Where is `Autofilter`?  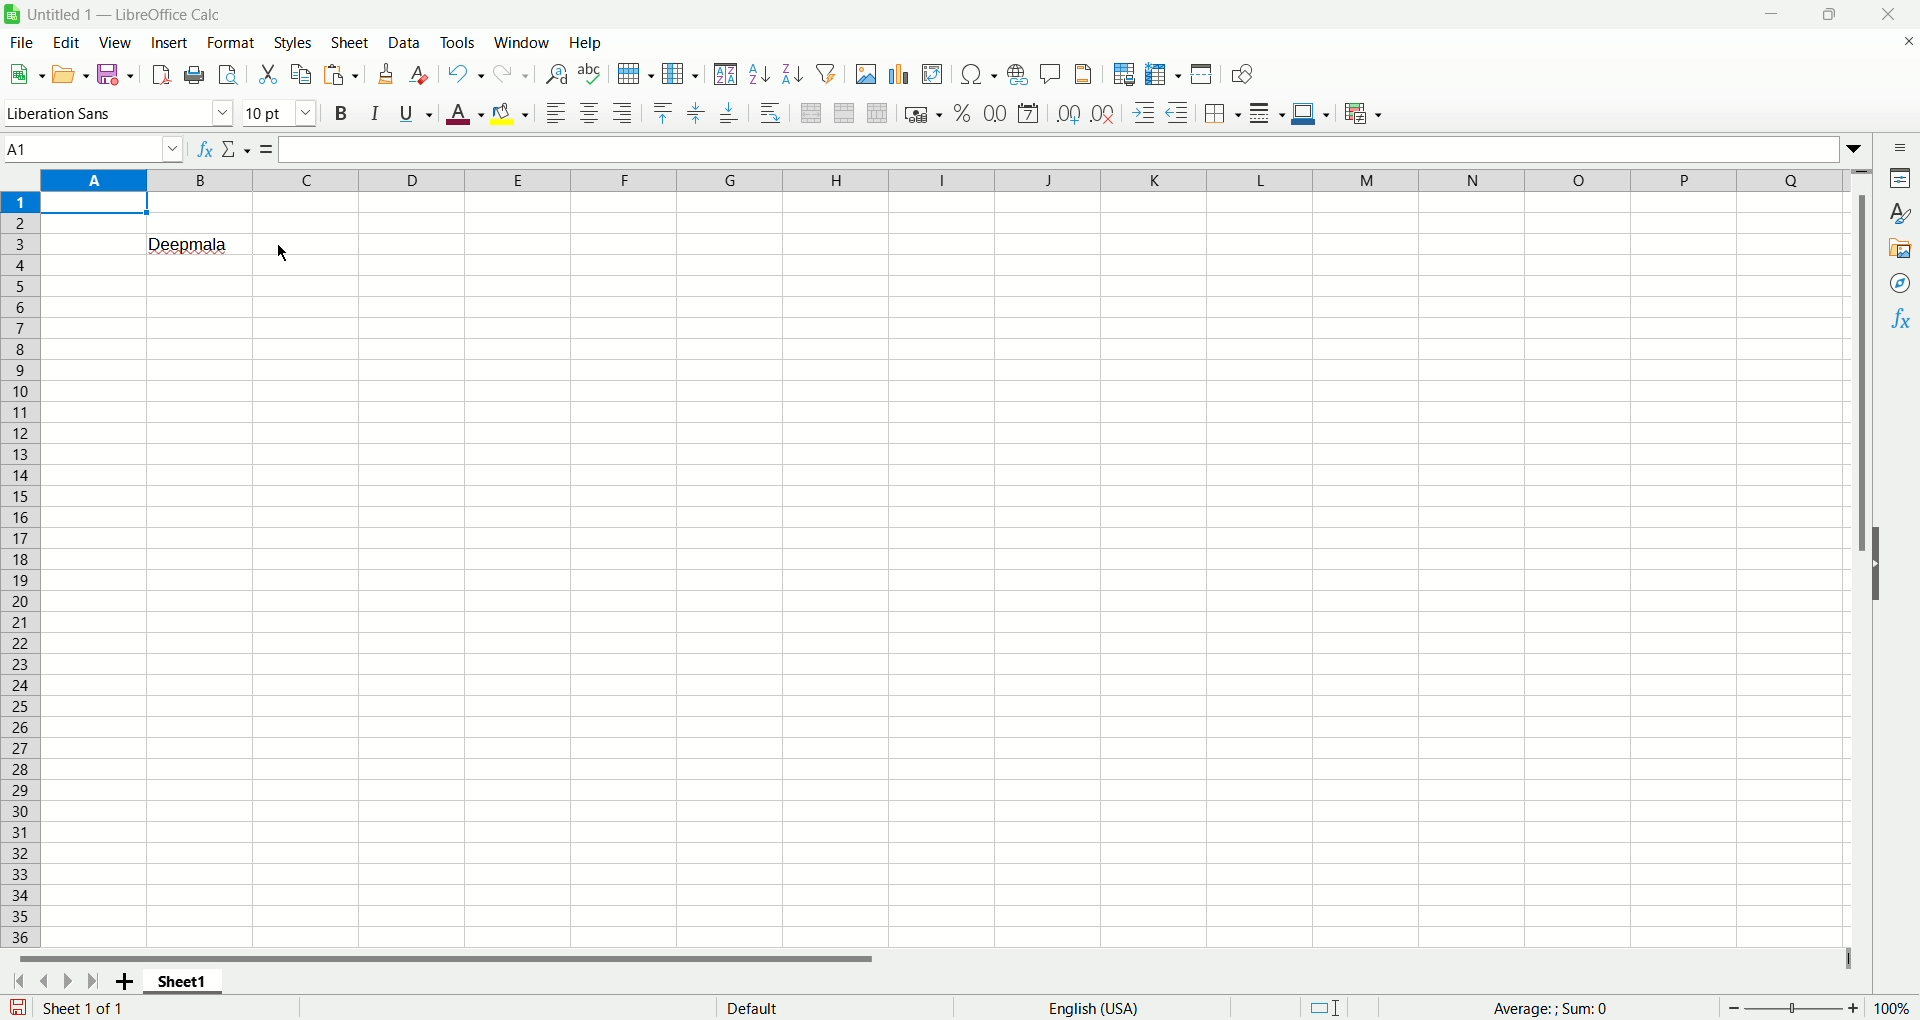
Autofilter is located at coordinates (826, 72).